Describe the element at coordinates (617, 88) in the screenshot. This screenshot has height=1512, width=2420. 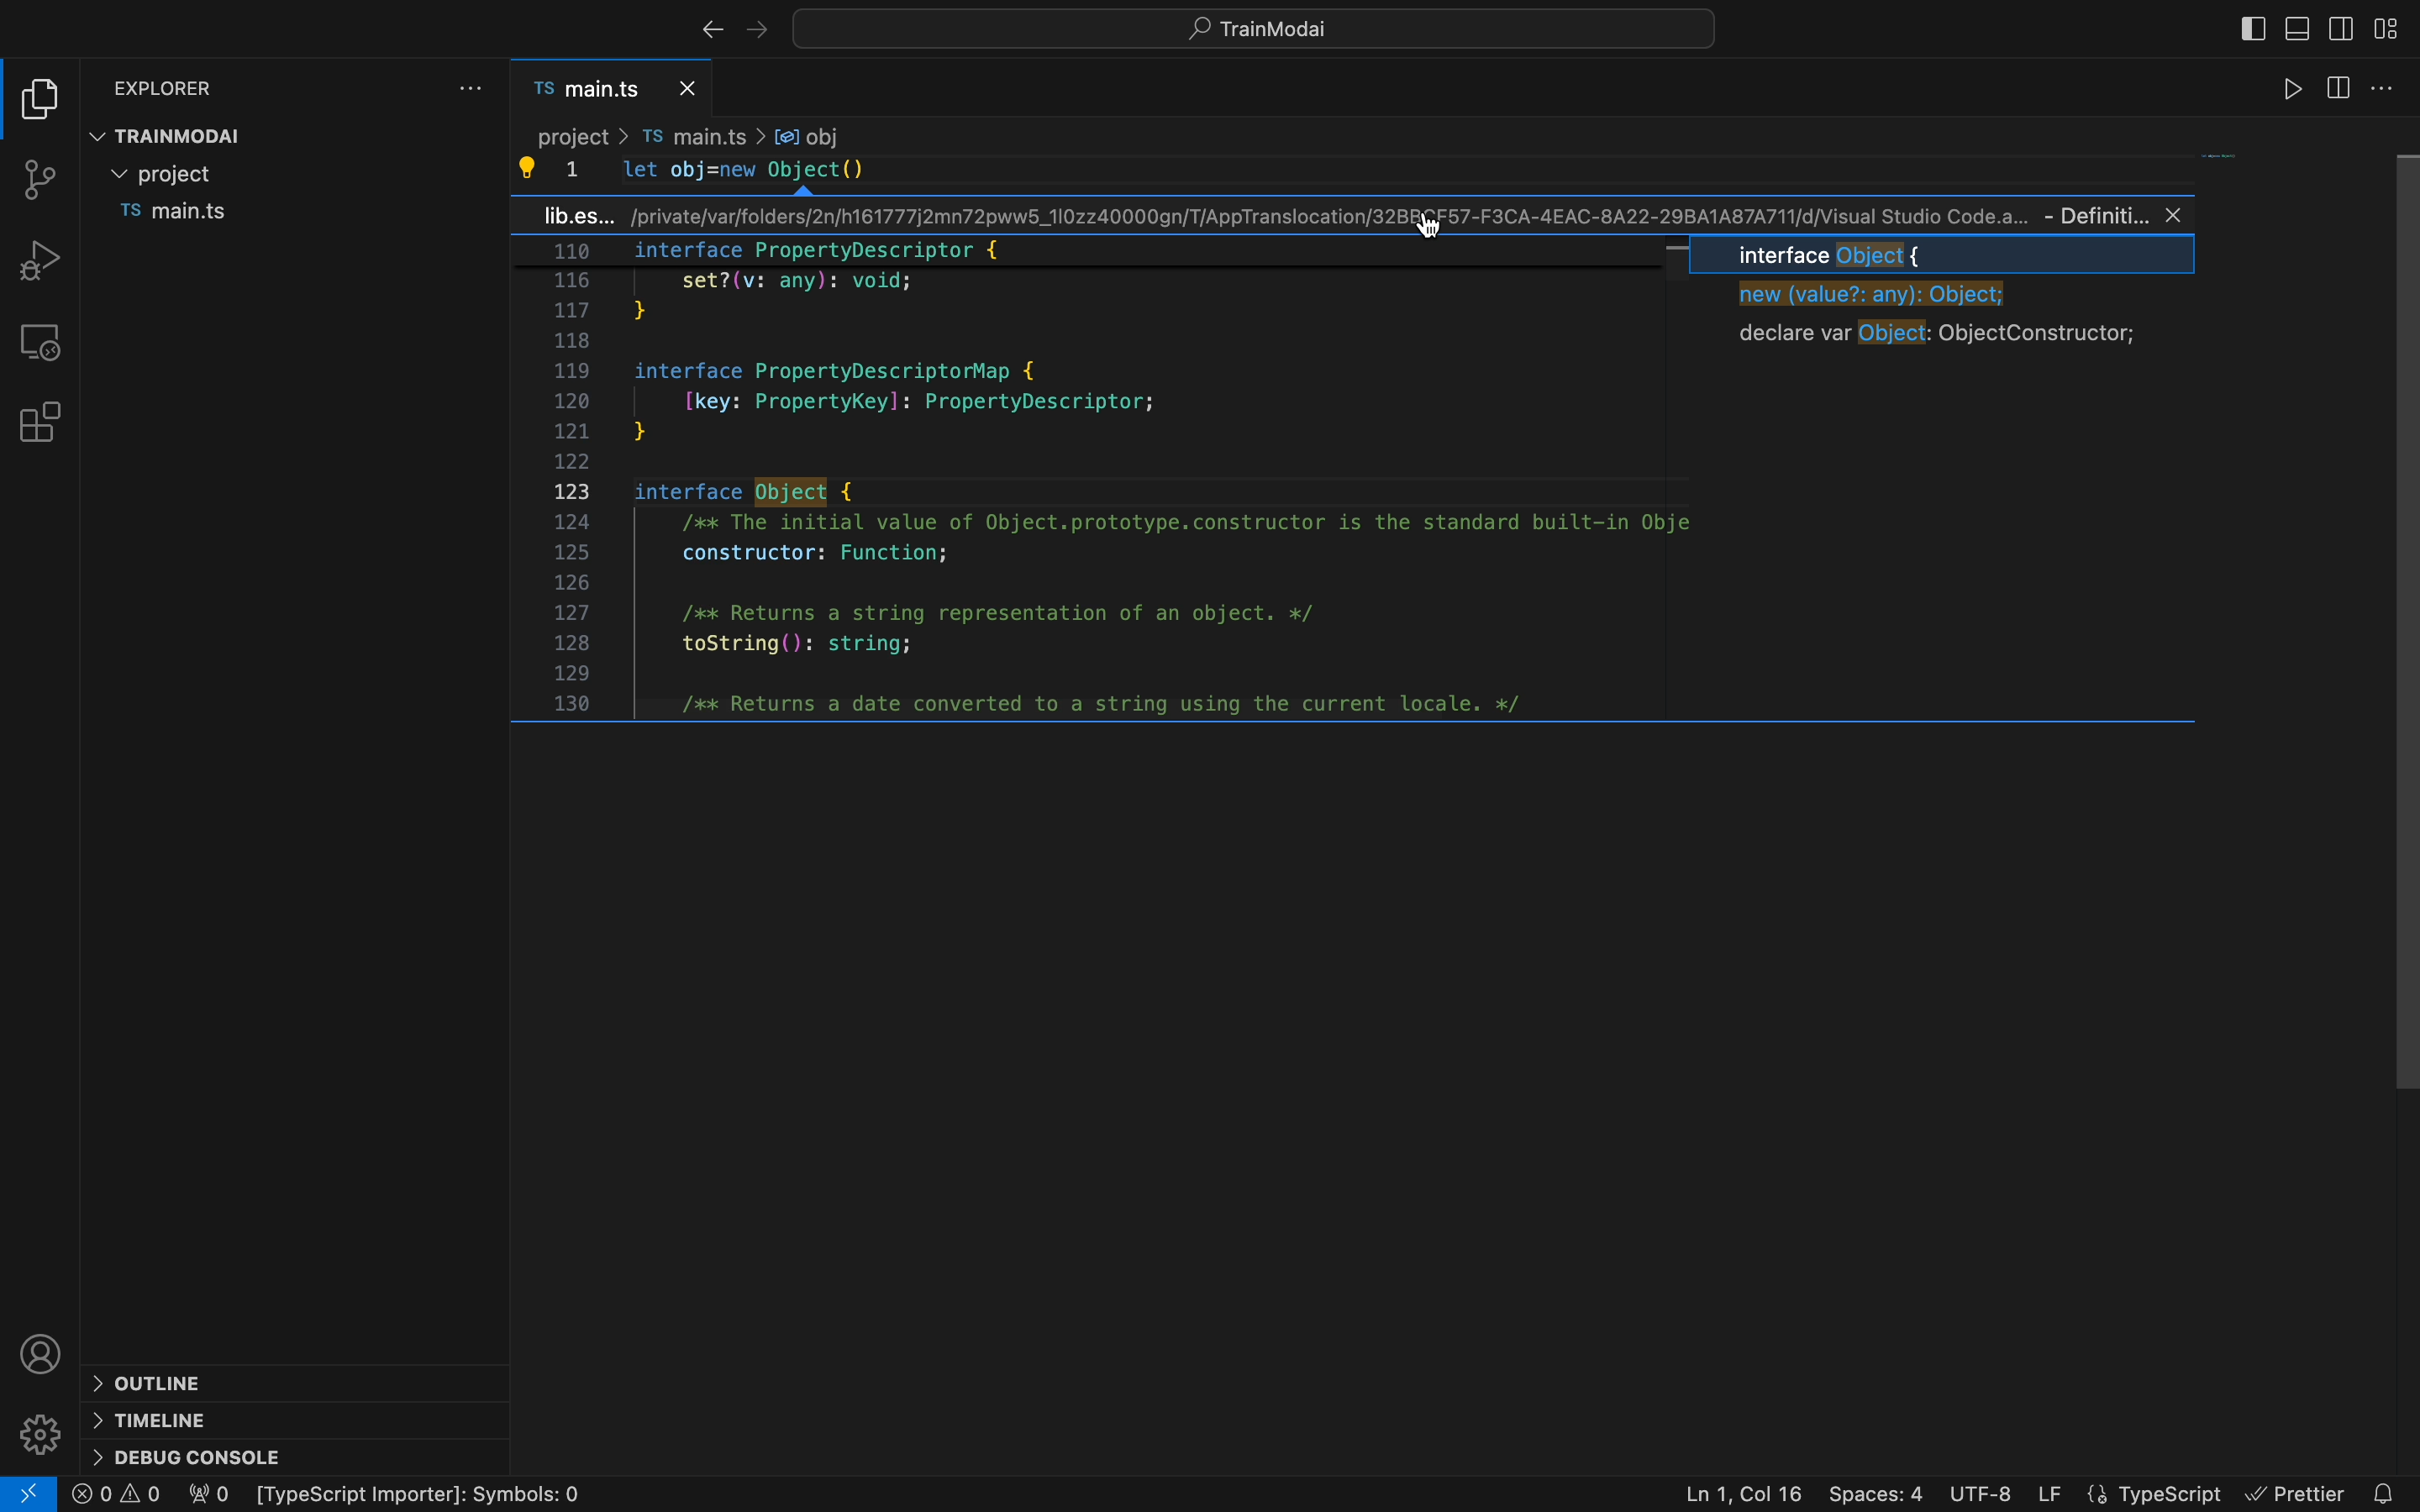
I see `file tab` at that location.